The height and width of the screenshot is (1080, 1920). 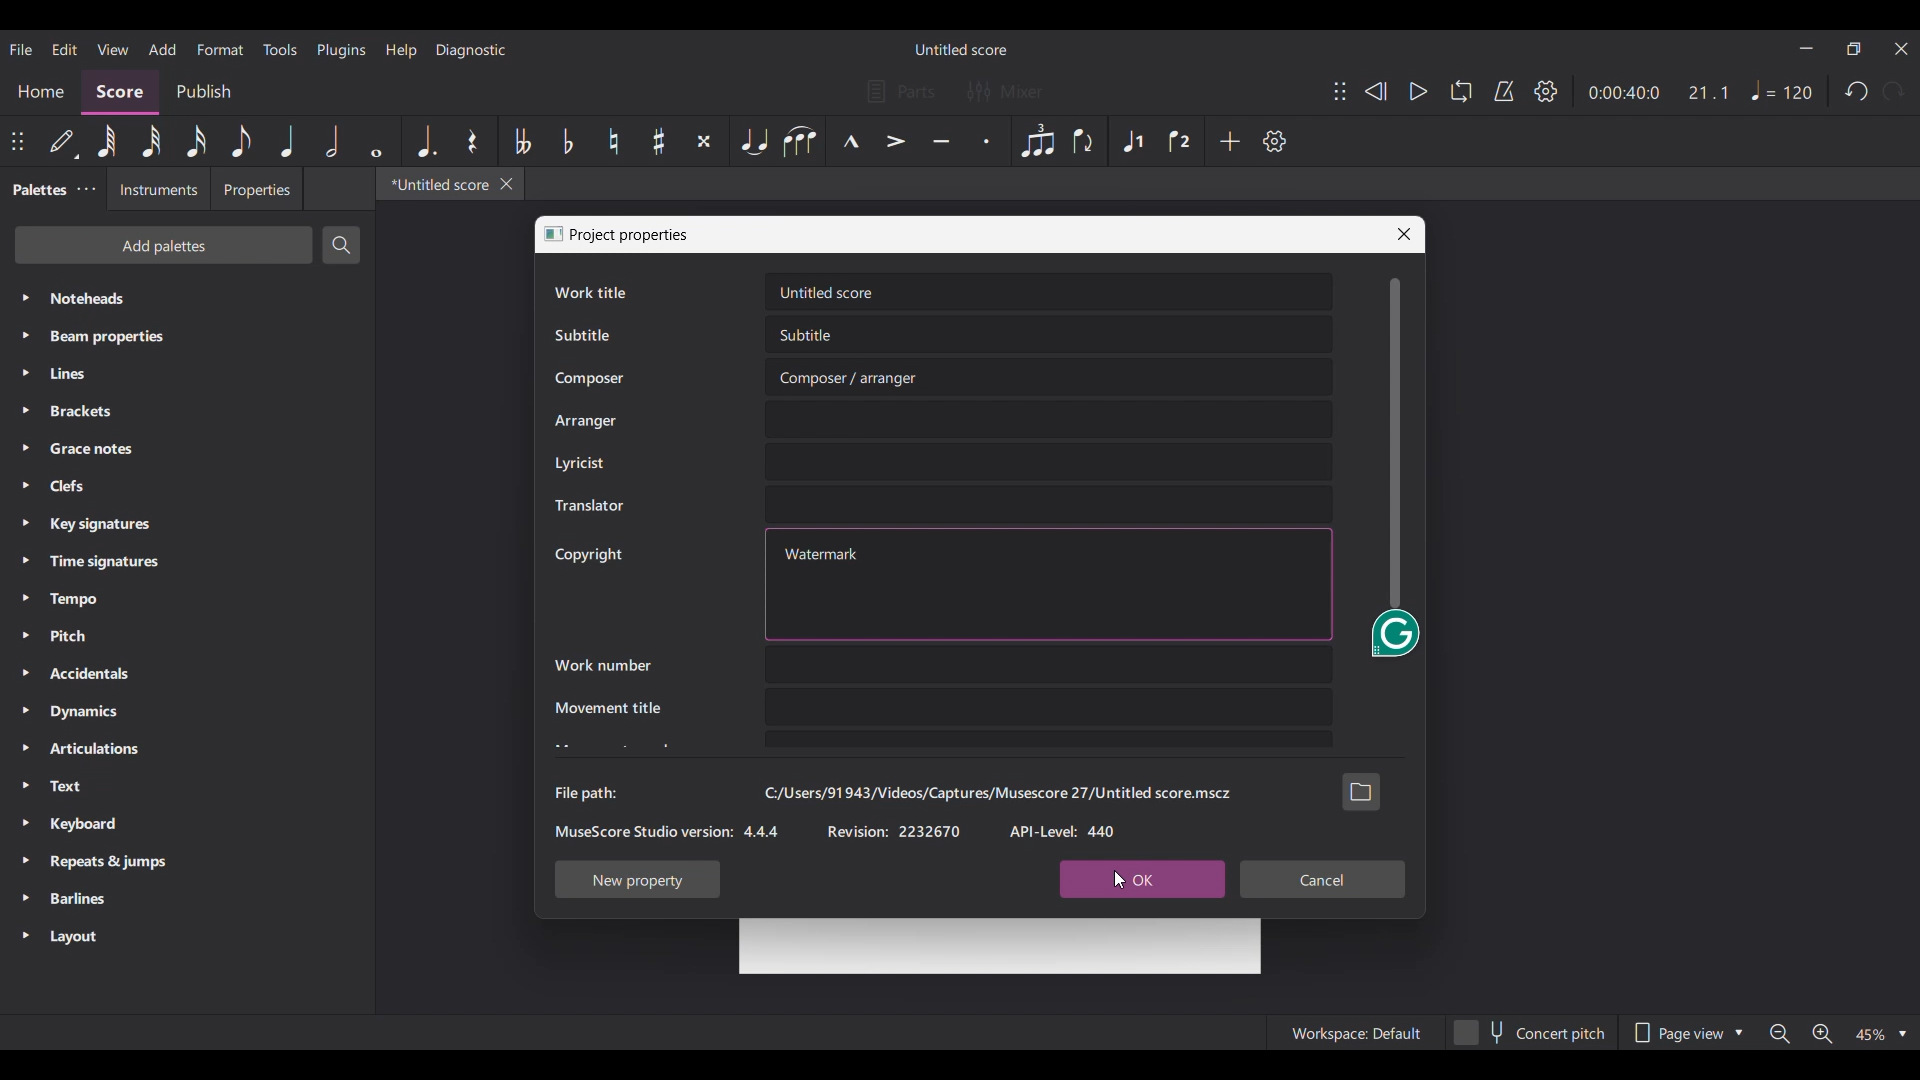 I want to click on Zoom options, so click(x=1880, y=1034).